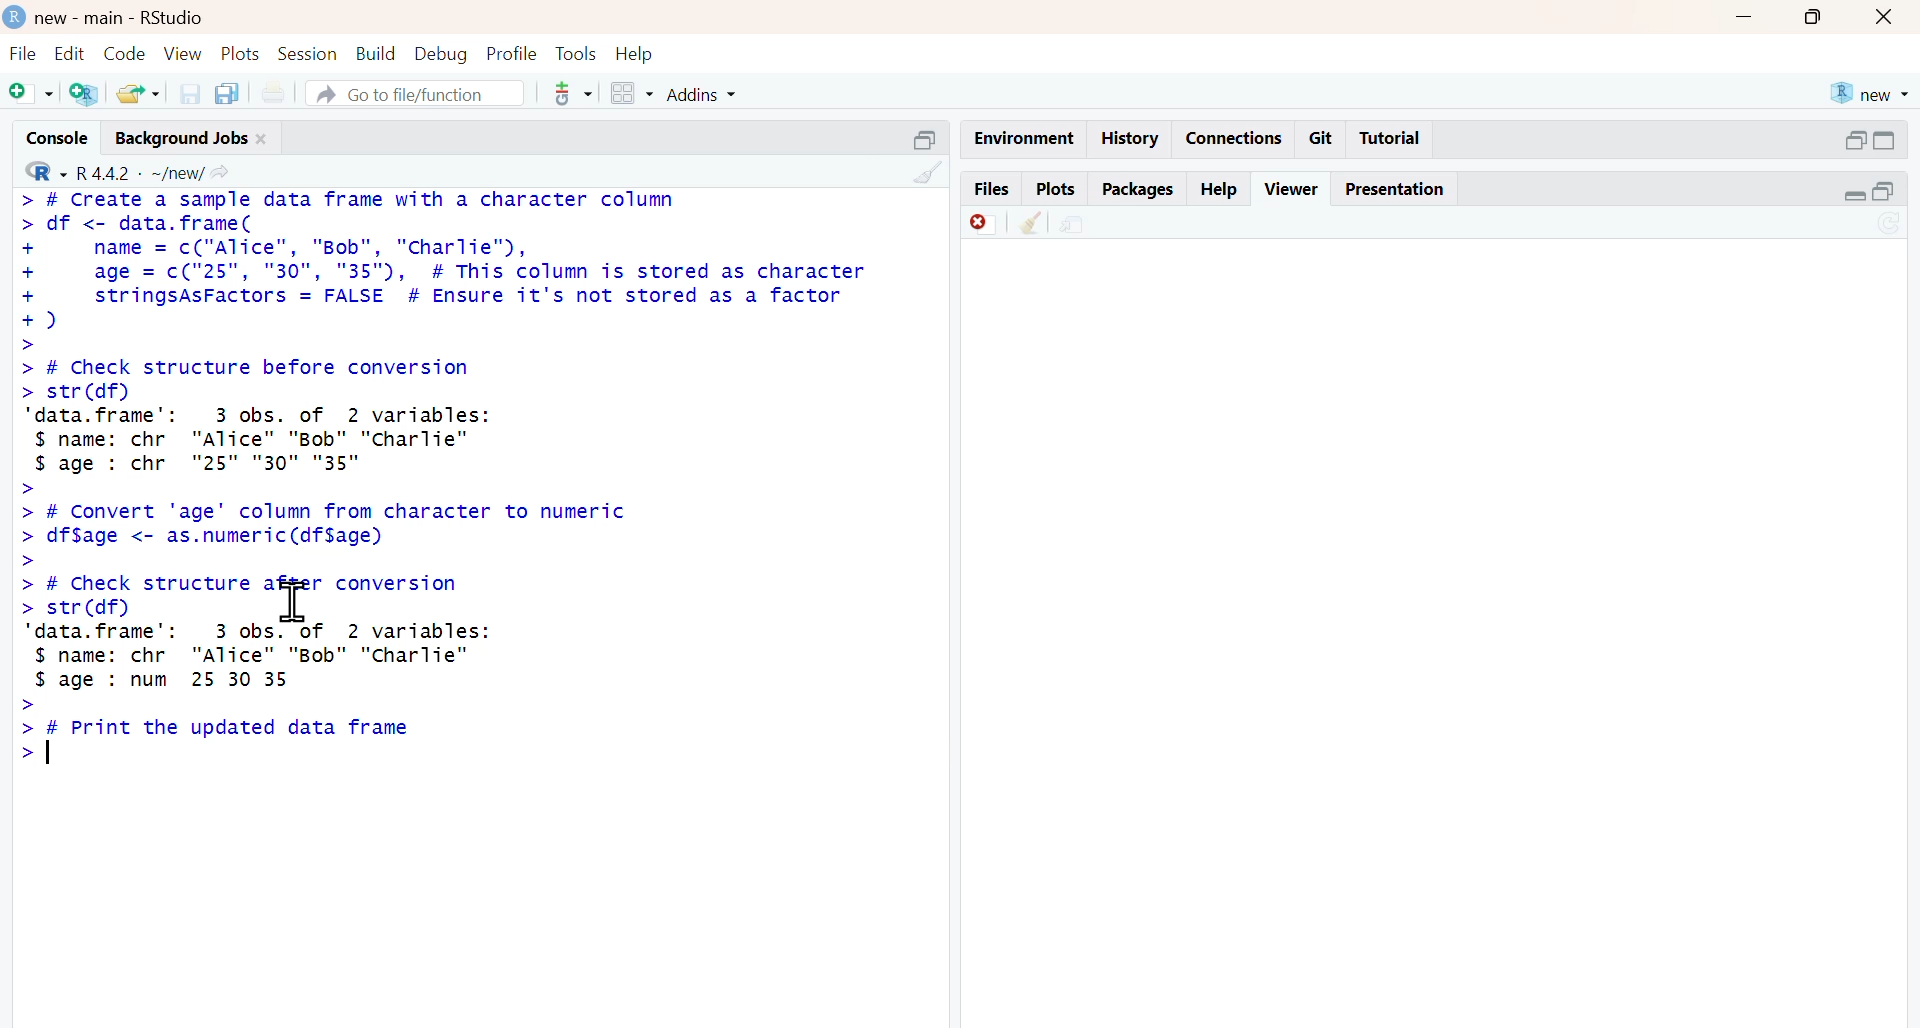 The height and width of the screenshot is (1028, 1920). What do you see at coordinates (702, 95) in the screenshot?
I see `addins` at bounding box center [702, 95].